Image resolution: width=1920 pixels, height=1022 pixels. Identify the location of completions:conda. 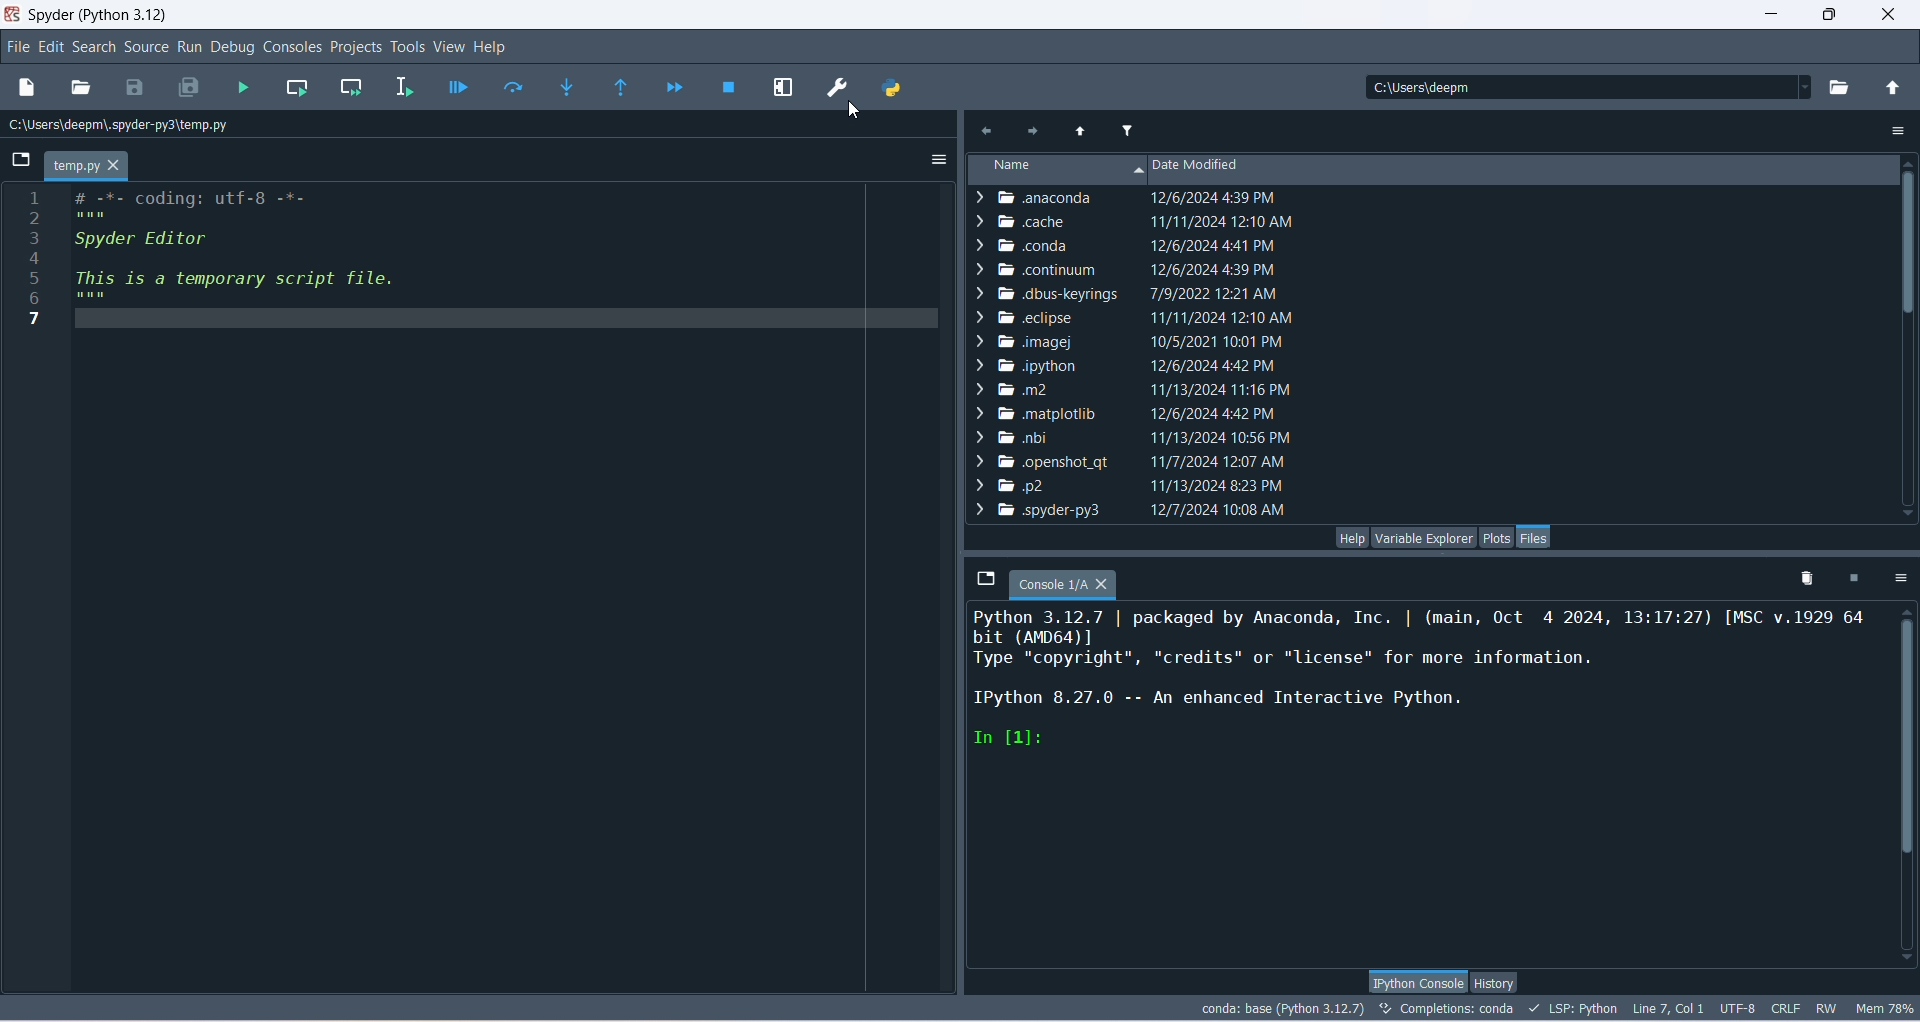
(1447, 1008).